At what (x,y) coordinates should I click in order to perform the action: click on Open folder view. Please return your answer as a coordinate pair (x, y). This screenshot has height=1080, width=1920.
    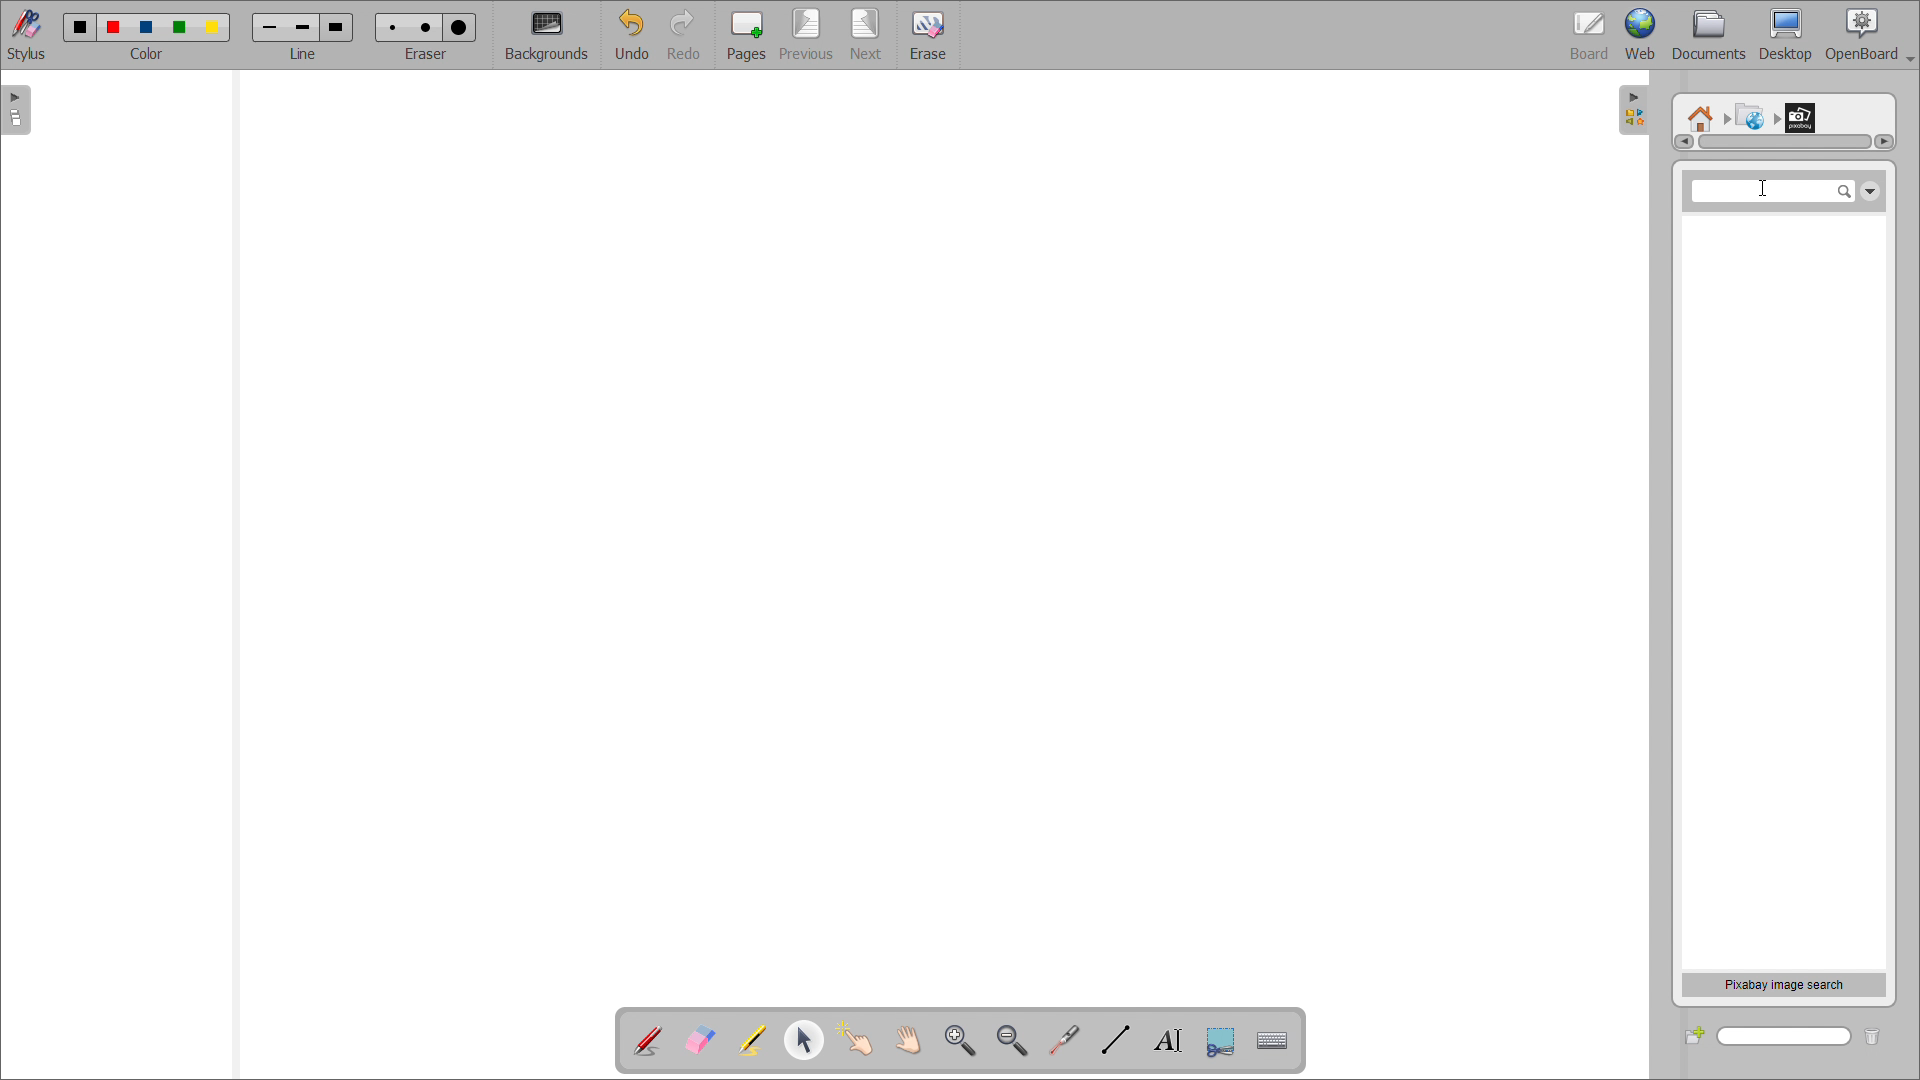
    Looking at the image, I should click on (1642, 113).